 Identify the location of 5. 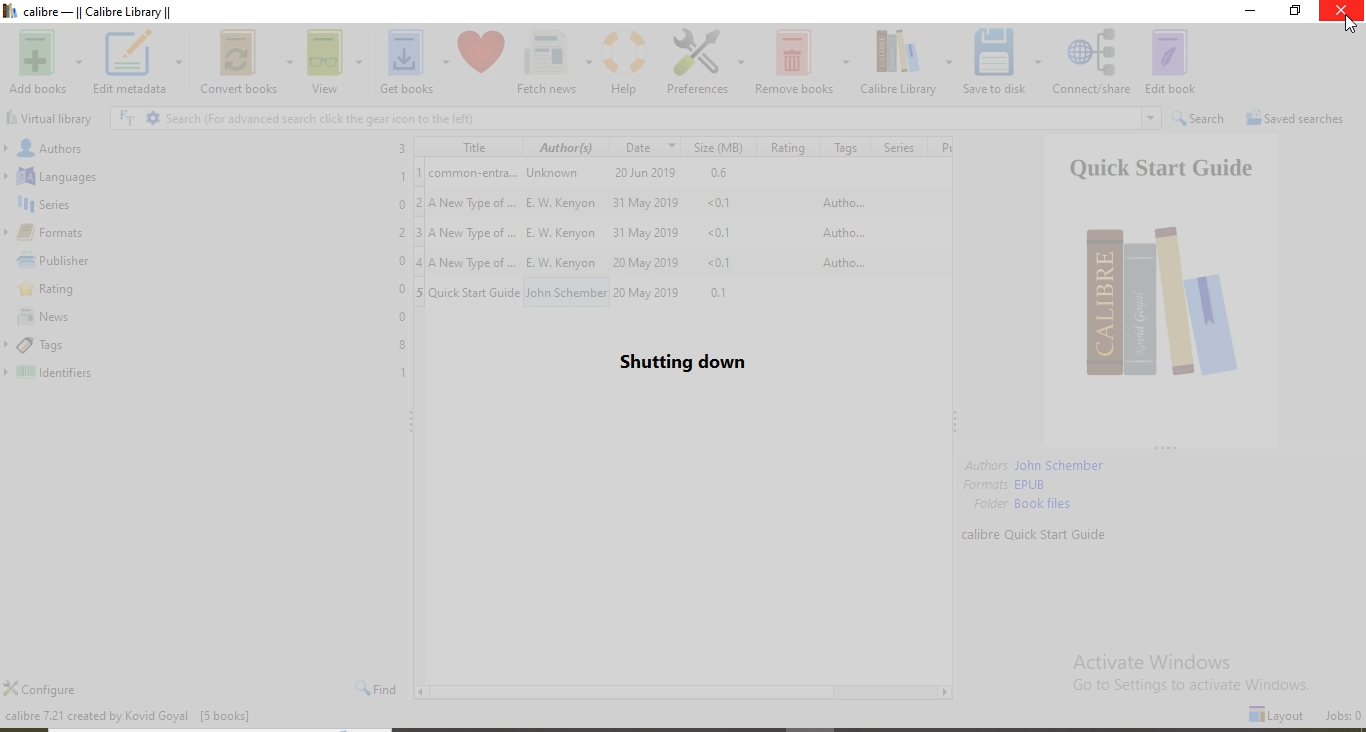
(420, 291).